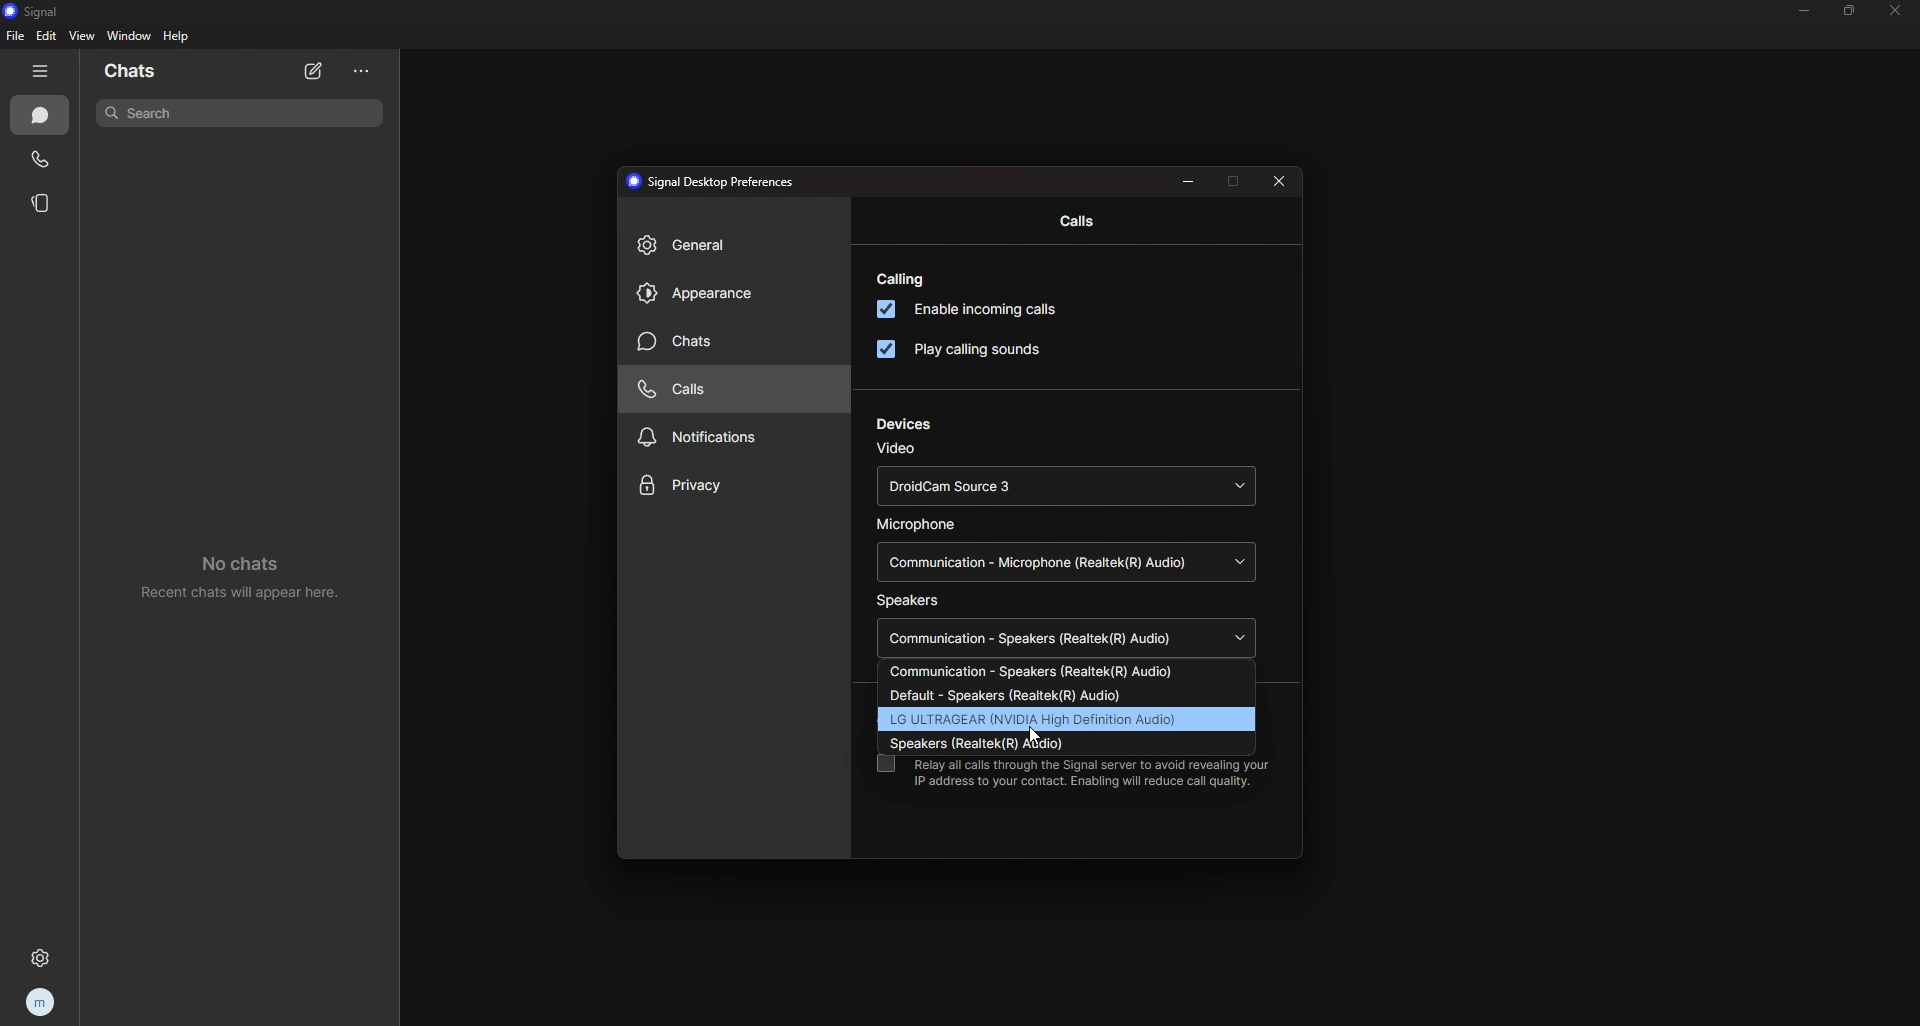 The image size is (1920, 1026). I want to click on Communication - Speakers (Realtek (R) Audio), so click(1065, 638).